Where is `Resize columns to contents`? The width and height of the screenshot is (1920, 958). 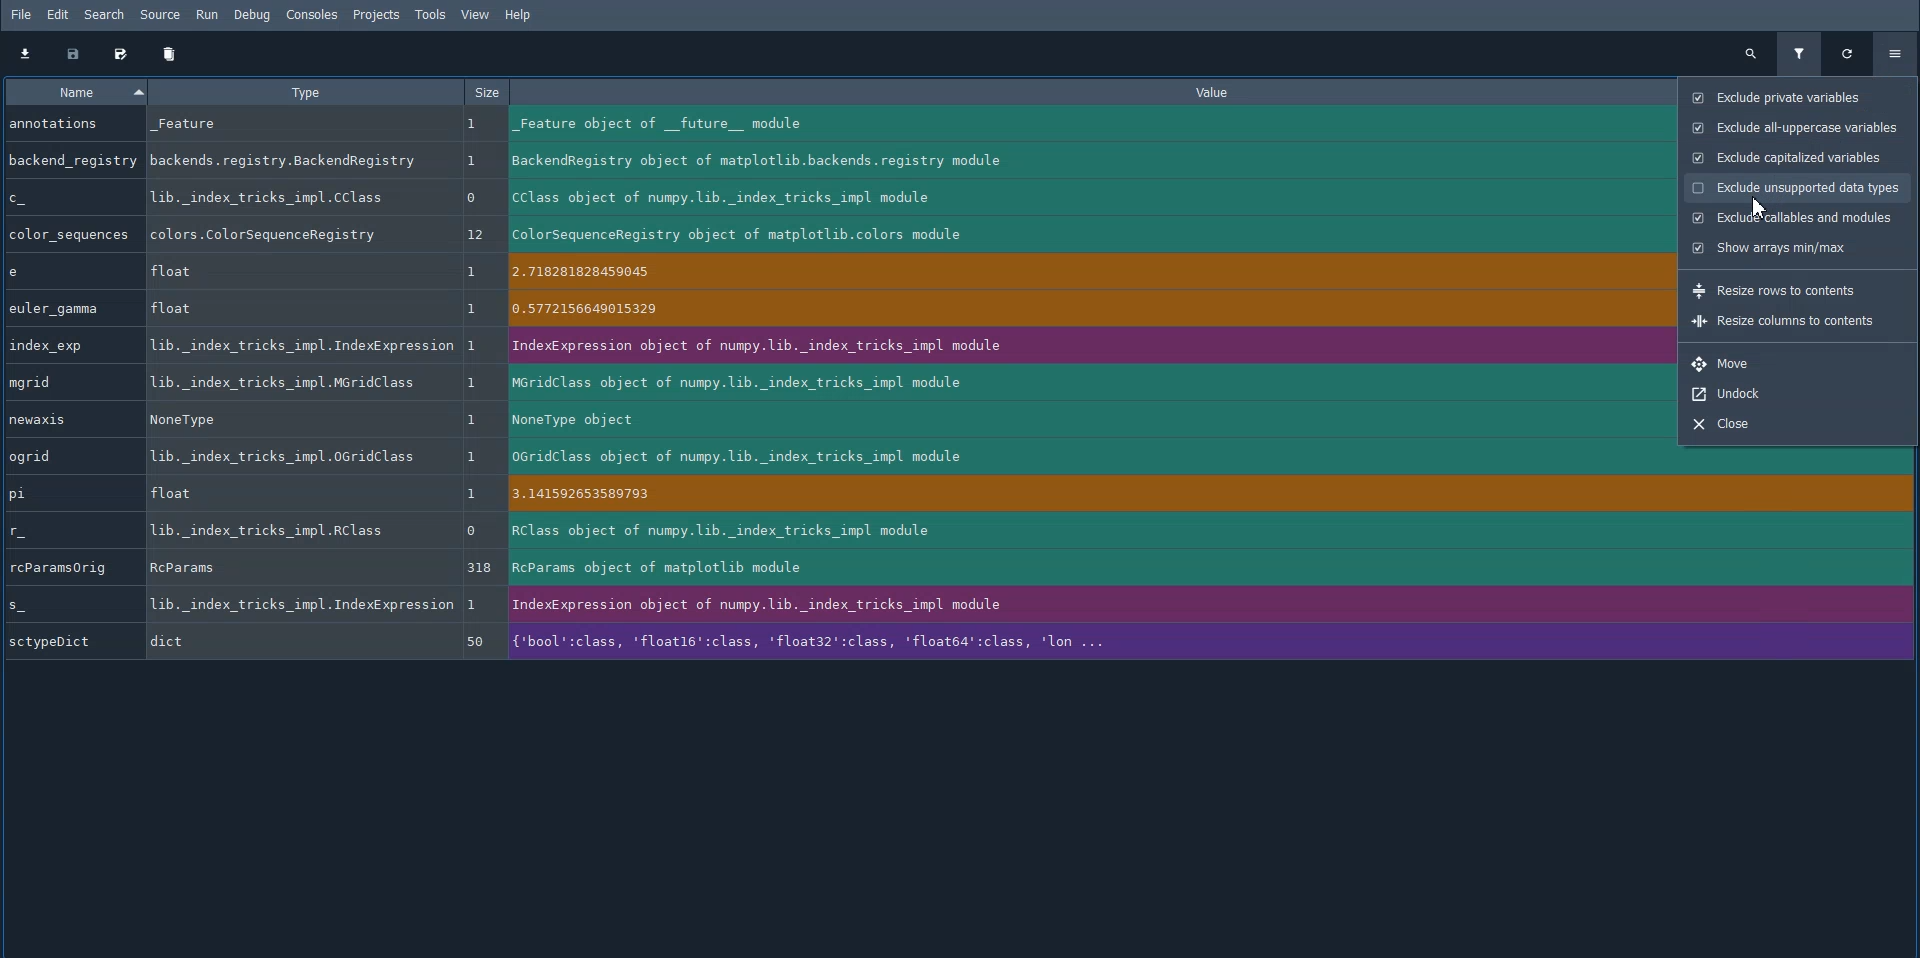 Resize columns to contents is located at coordinates (1785, 320).